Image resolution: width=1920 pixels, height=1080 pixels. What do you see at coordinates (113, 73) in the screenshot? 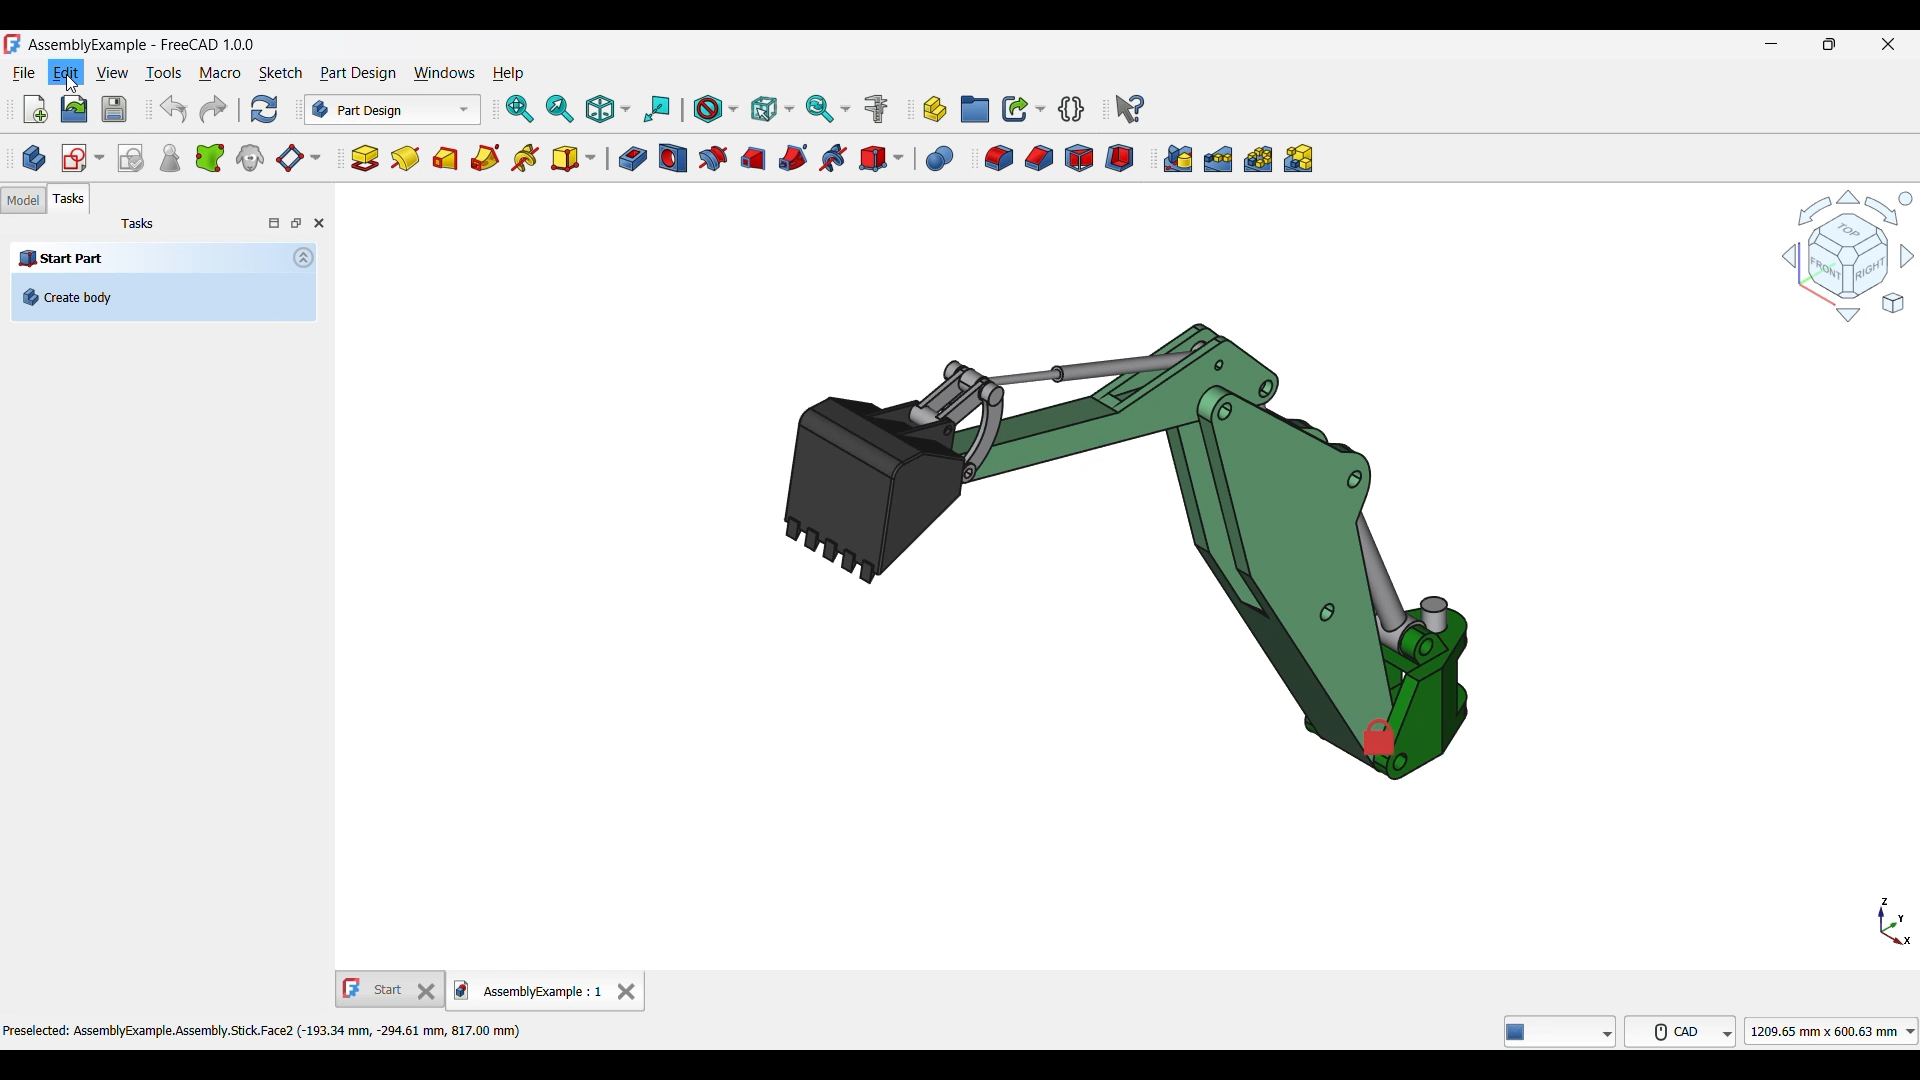
I see `View menu` at bounding box center [113, 73].